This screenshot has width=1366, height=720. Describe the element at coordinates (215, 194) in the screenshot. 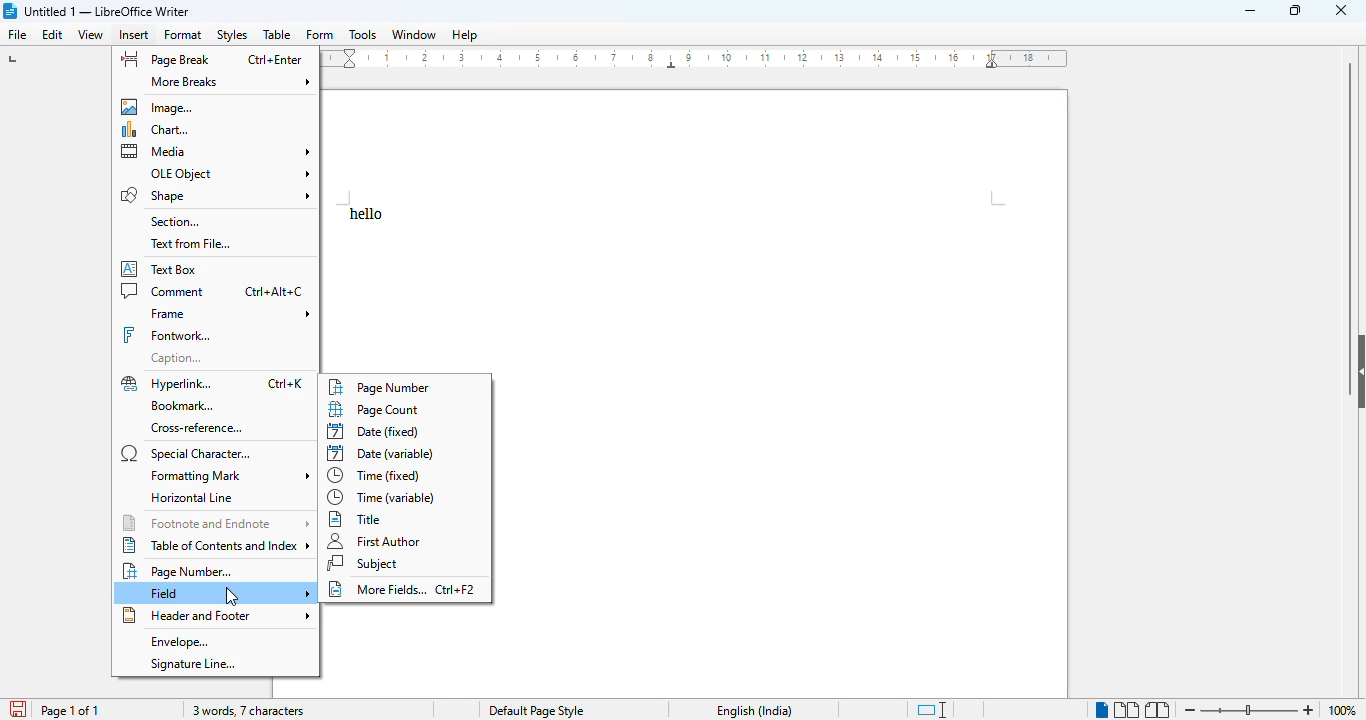

I see `shape` at that location.